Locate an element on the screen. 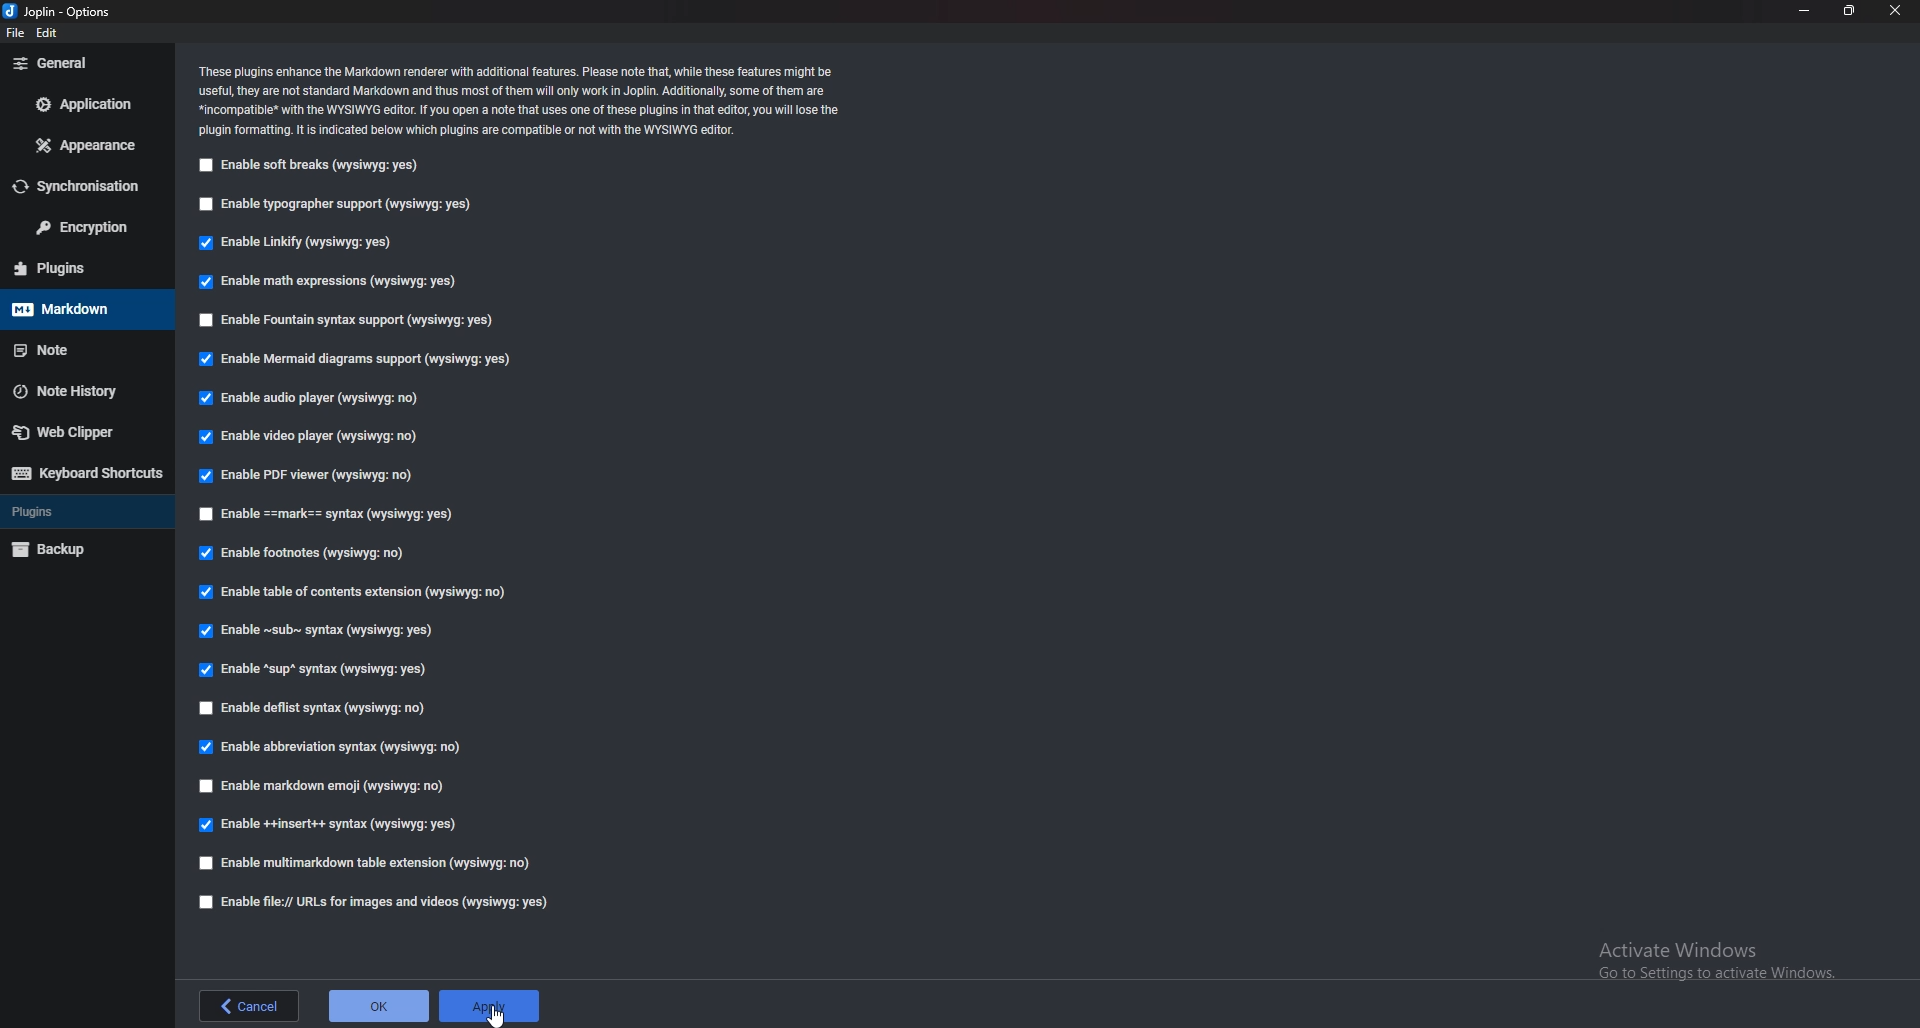 Image resolution: width=1920 pixels, height=1028 pixels. file is located at coordinates (14, 34).